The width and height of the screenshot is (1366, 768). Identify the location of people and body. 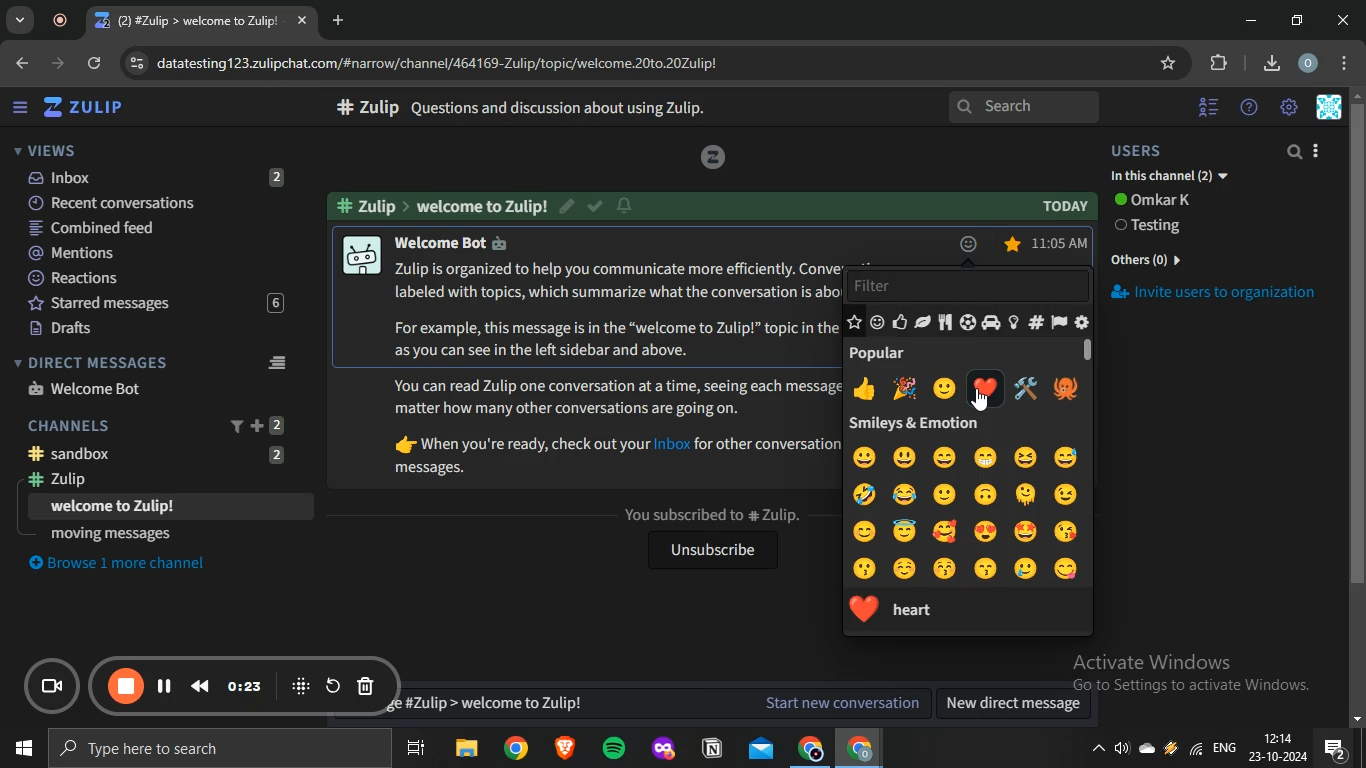
(899, 323).